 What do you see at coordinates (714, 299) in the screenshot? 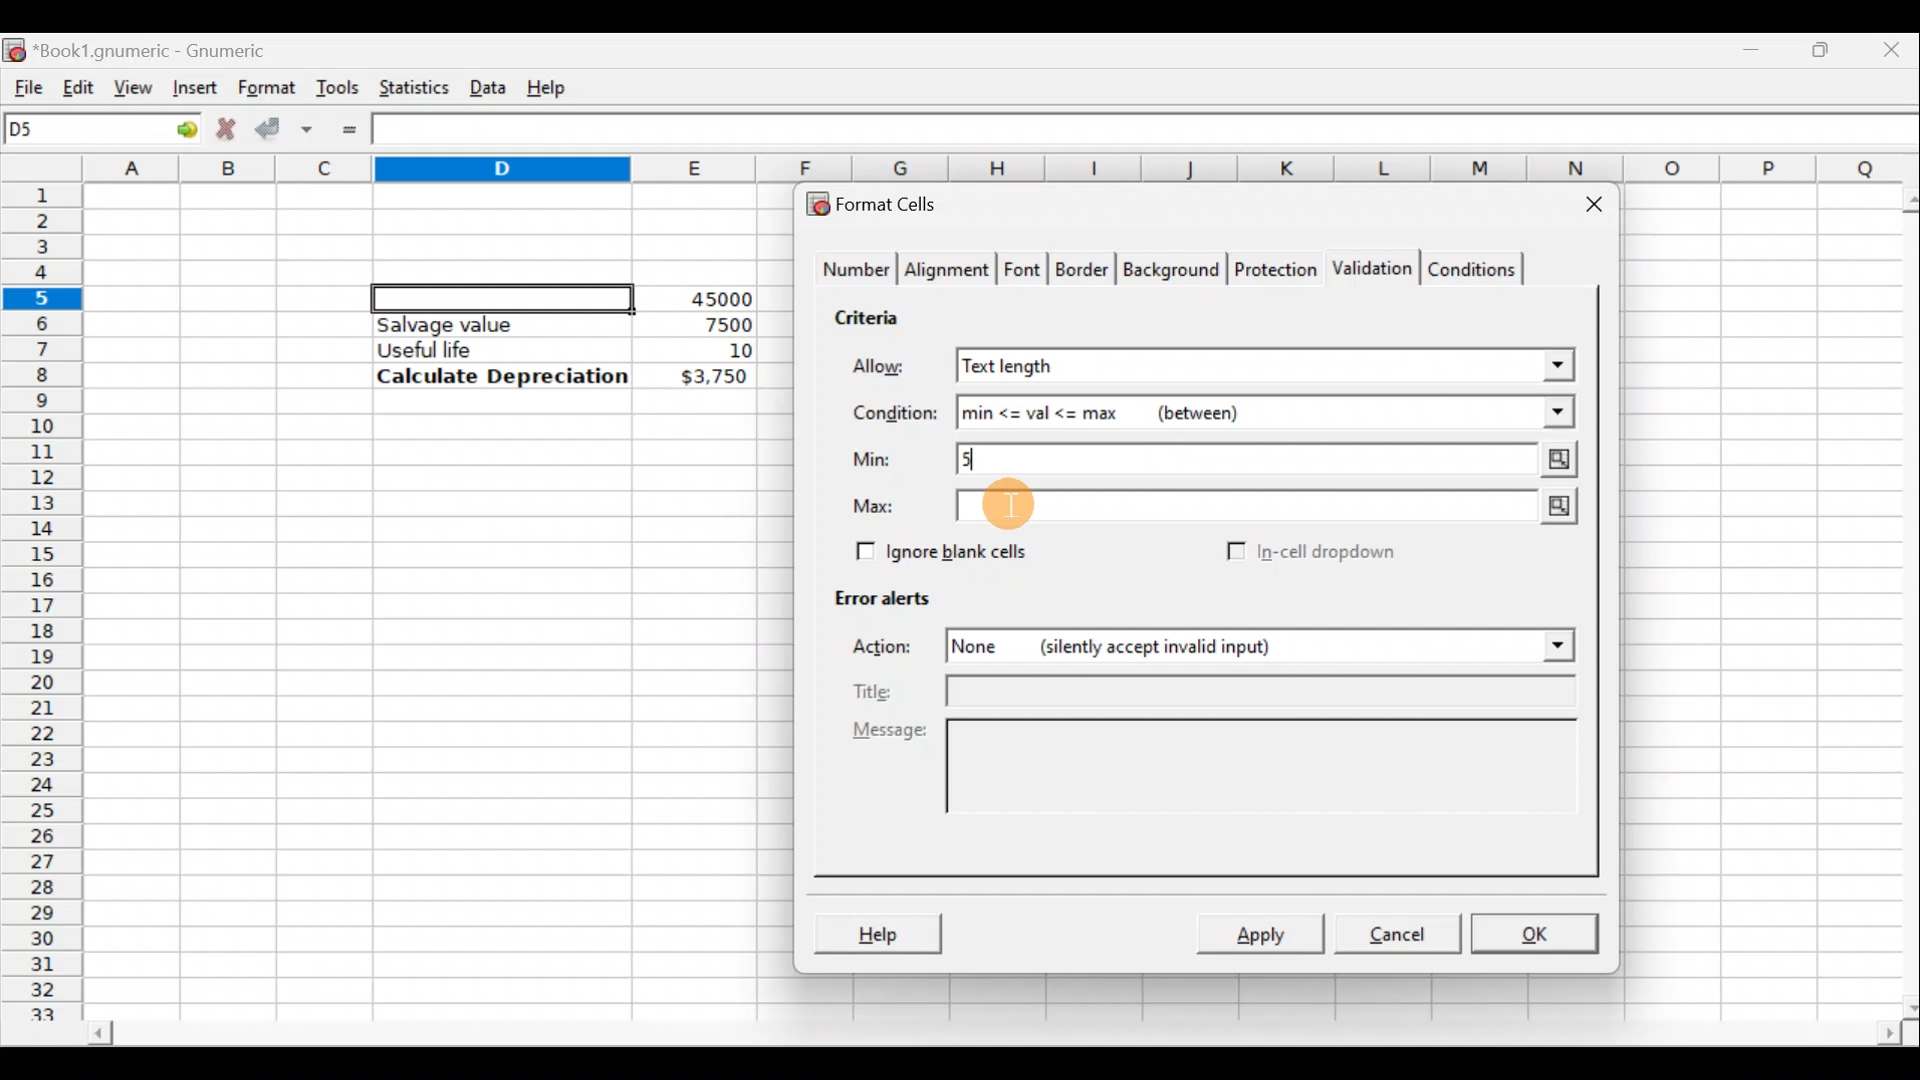
I see `45000` at bounding box center [714, 299].